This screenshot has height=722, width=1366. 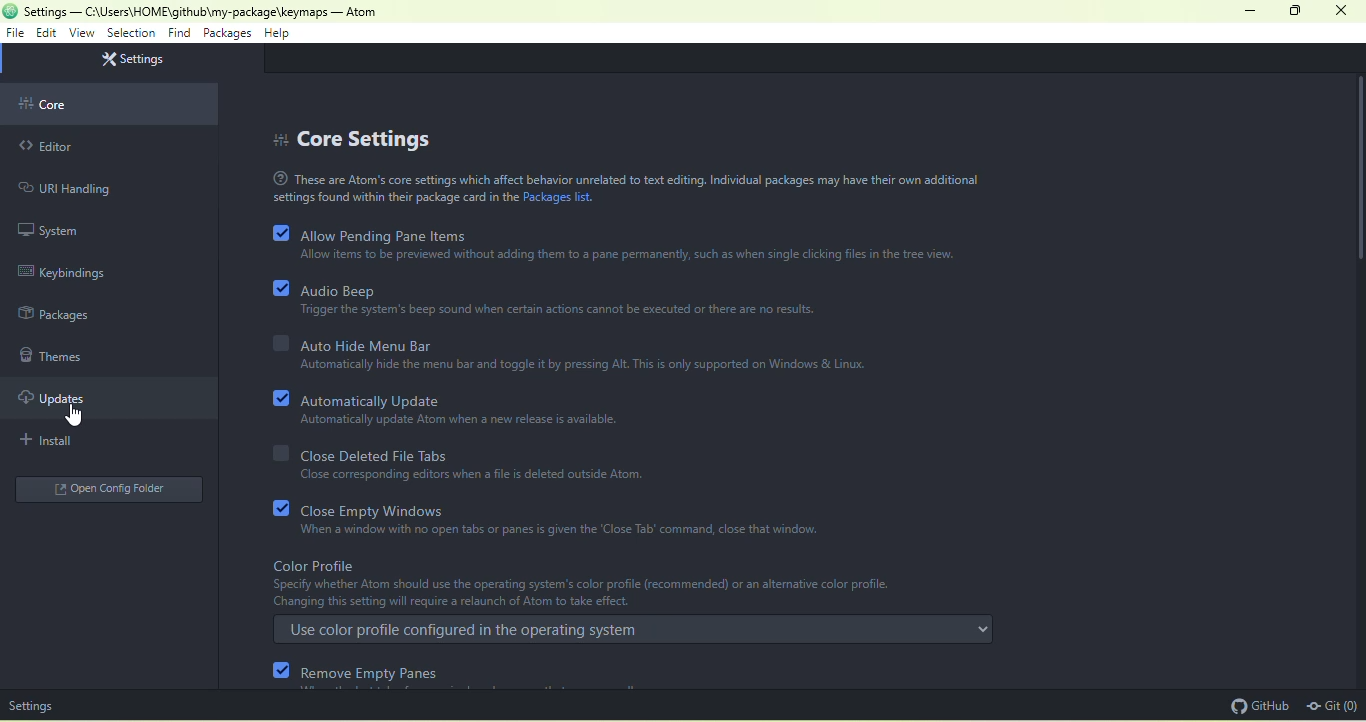 What do you see at coordinates (108, 104) in the screenshot?
I see `core` at bounding box center [108, 104].